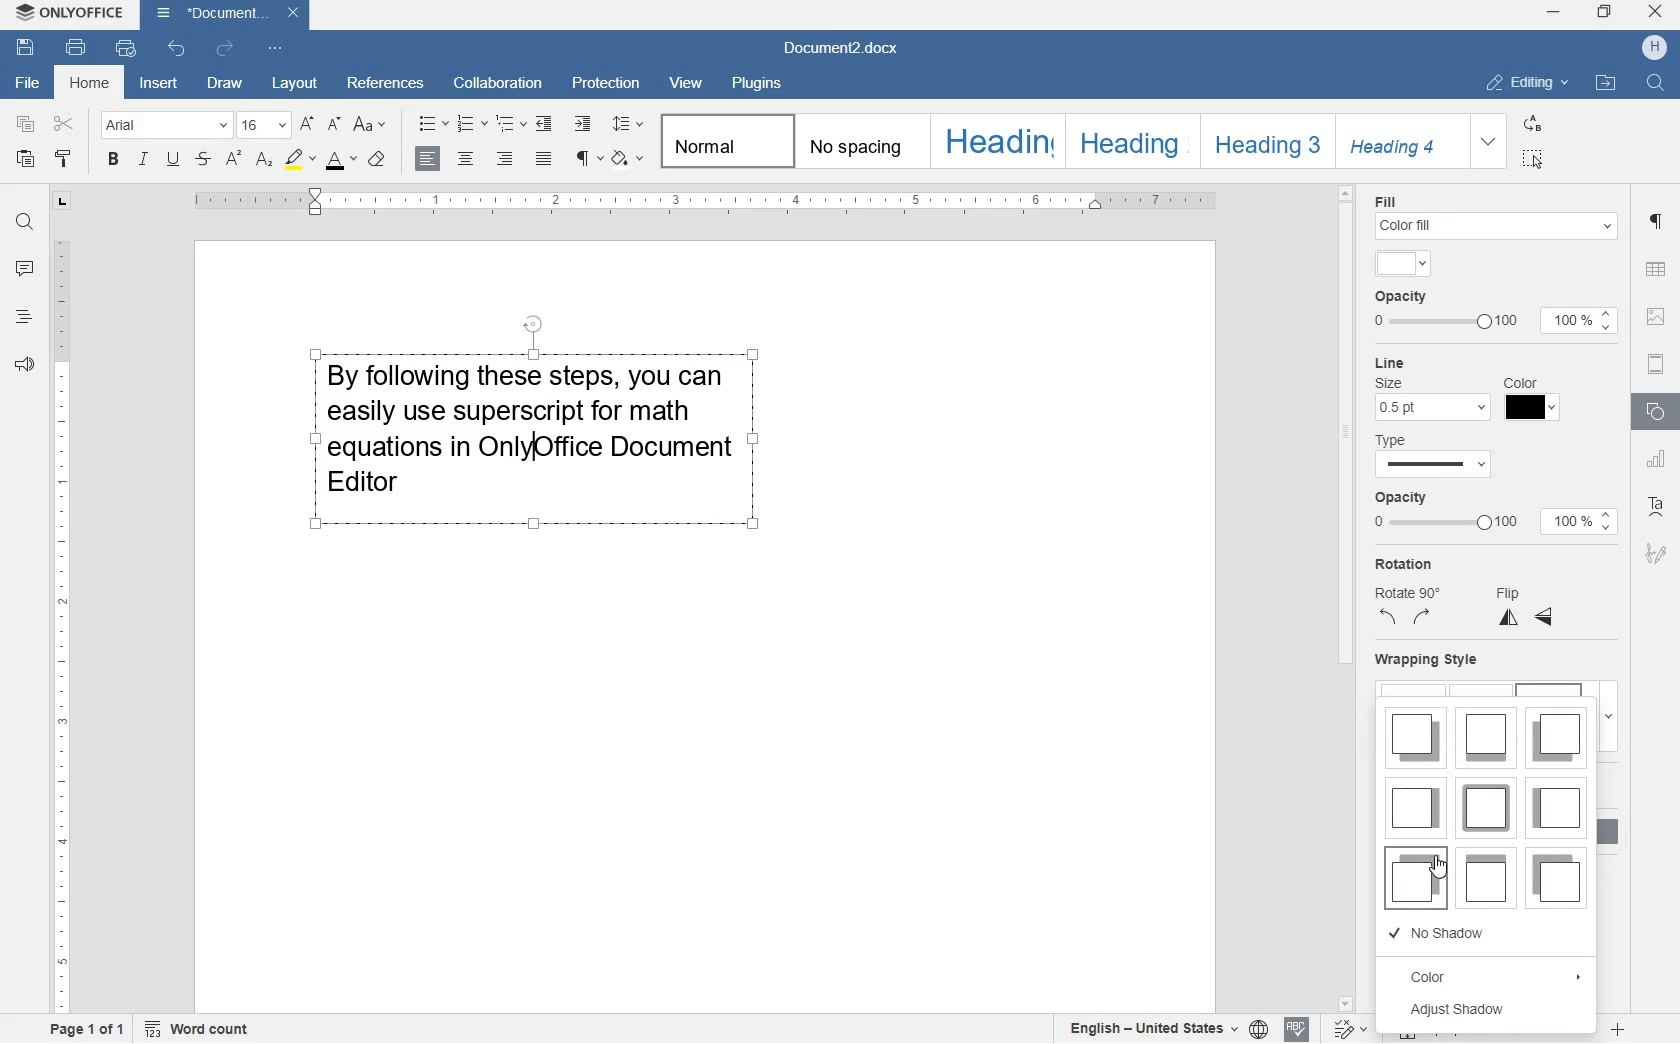 This screenshot has height=1044, width=1680. Describe the element at coordinates (63, 124) in the screenshot. I see `cut` at that location.